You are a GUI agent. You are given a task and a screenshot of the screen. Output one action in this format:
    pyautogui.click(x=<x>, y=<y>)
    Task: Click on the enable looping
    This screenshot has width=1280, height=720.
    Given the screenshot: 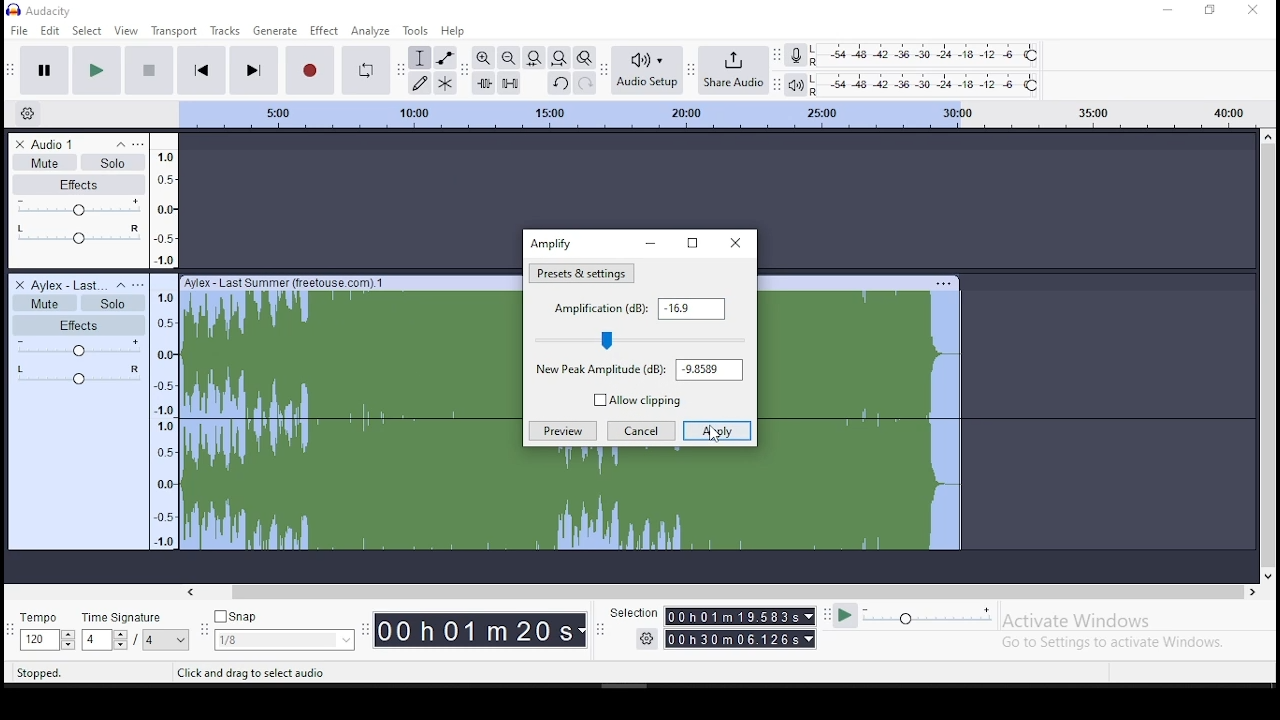 What is the action you would take?
    pyautogui.click(x=364, y=71)
    